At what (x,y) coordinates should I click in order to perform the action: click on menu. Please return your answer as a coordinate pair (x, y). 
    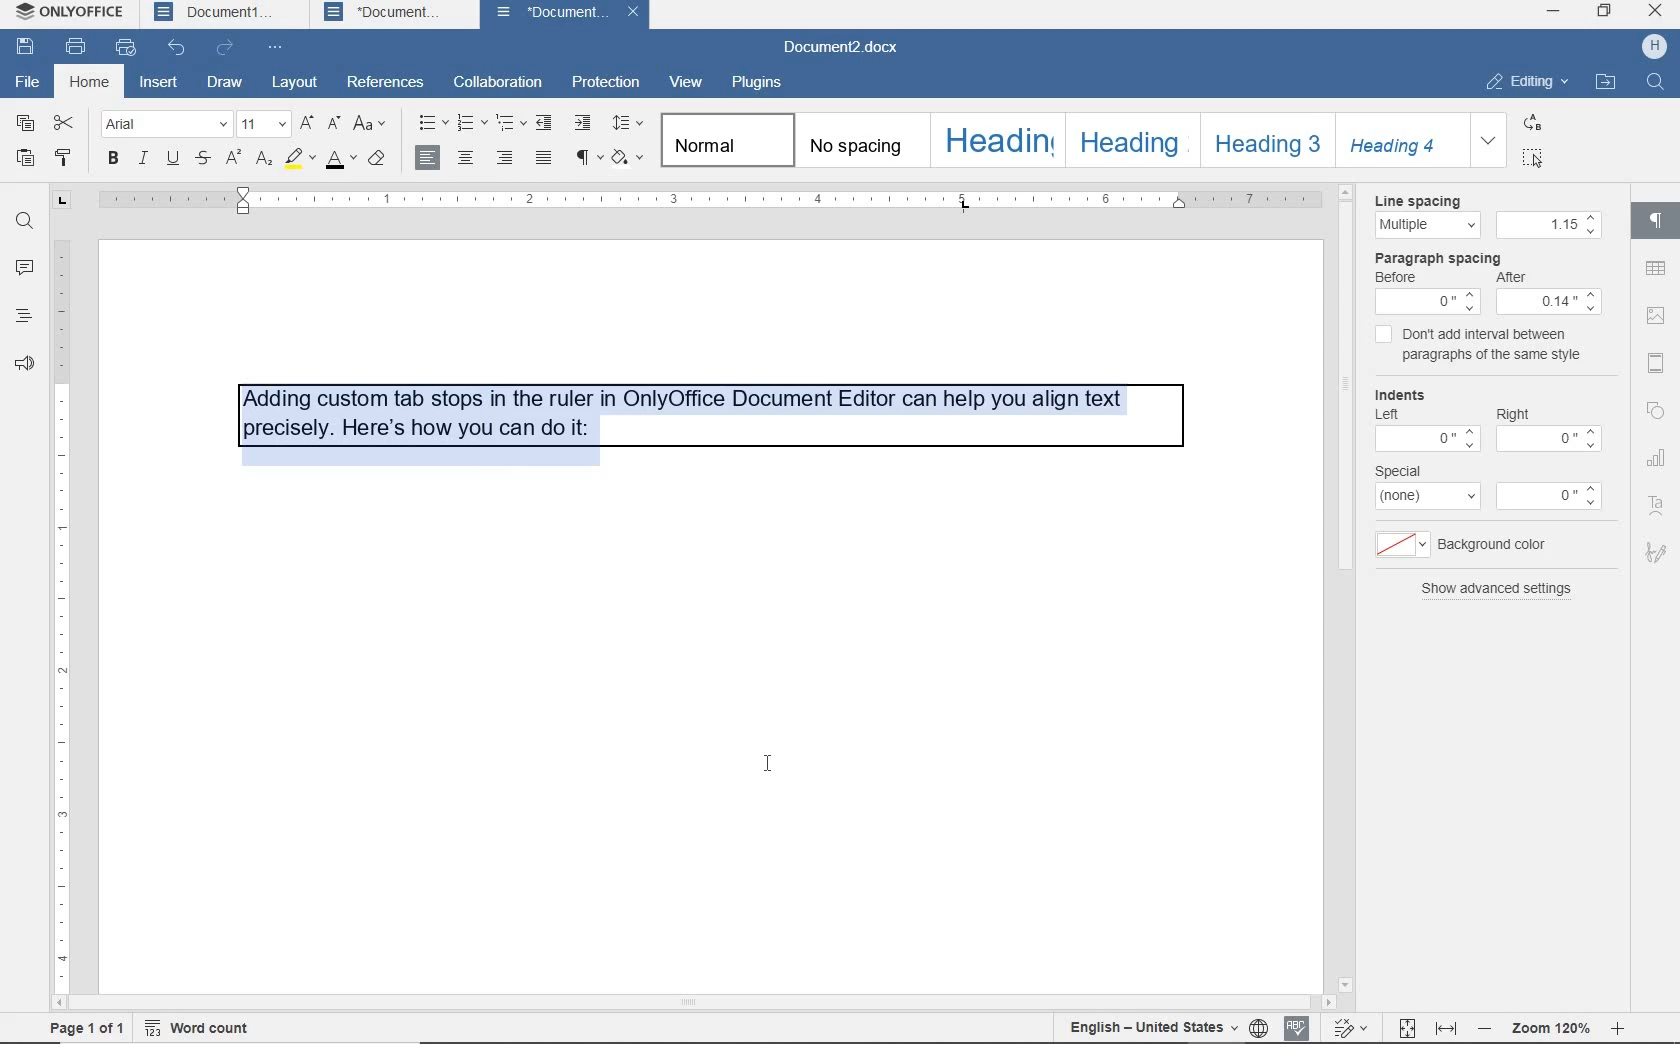
    Looking at the image, I should click on (1548, 224).